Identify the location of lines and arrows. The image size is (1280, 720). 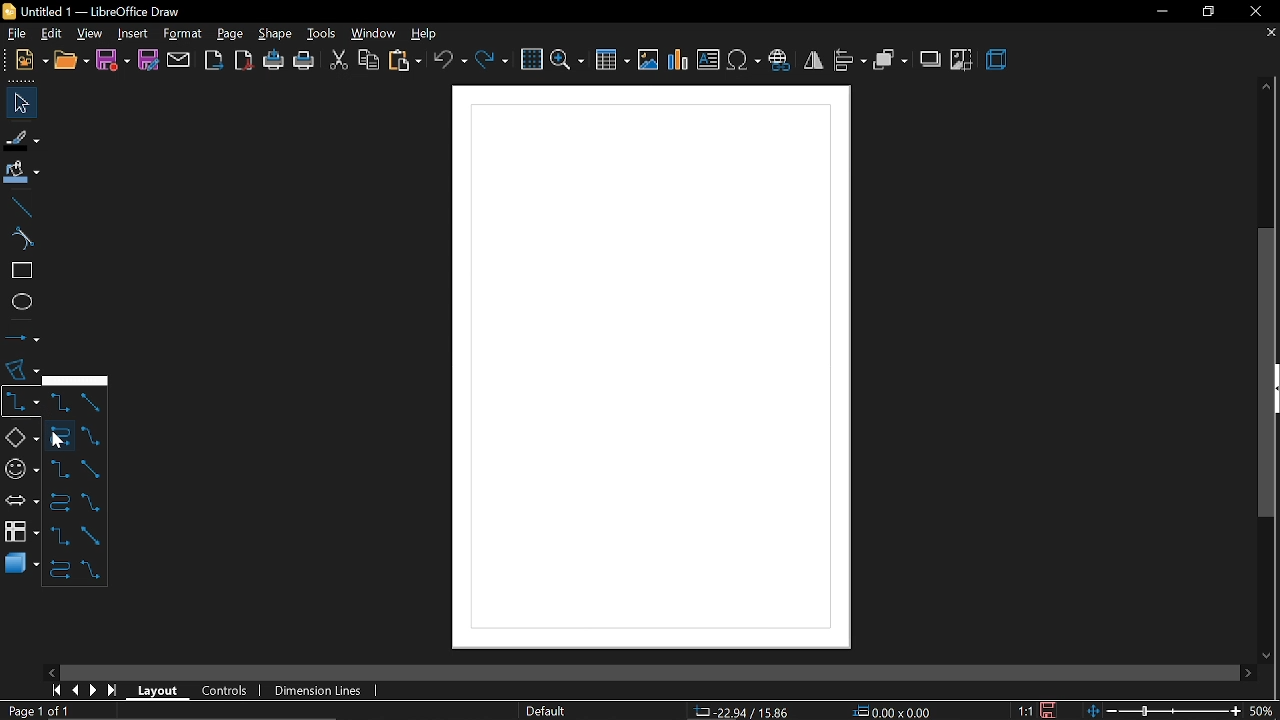
(22, 337).